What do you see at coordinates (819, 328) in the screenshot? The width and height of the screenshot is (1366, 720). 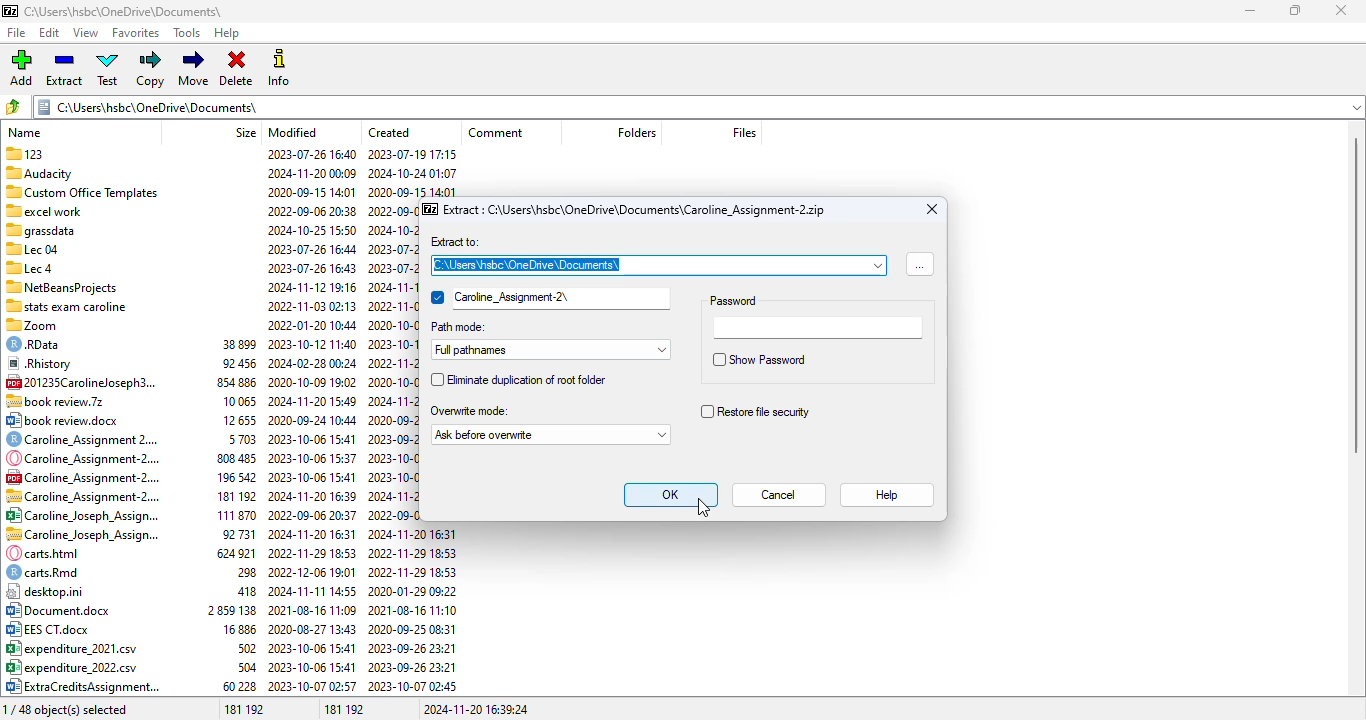 I see `password` at bounding box center [819, 328].